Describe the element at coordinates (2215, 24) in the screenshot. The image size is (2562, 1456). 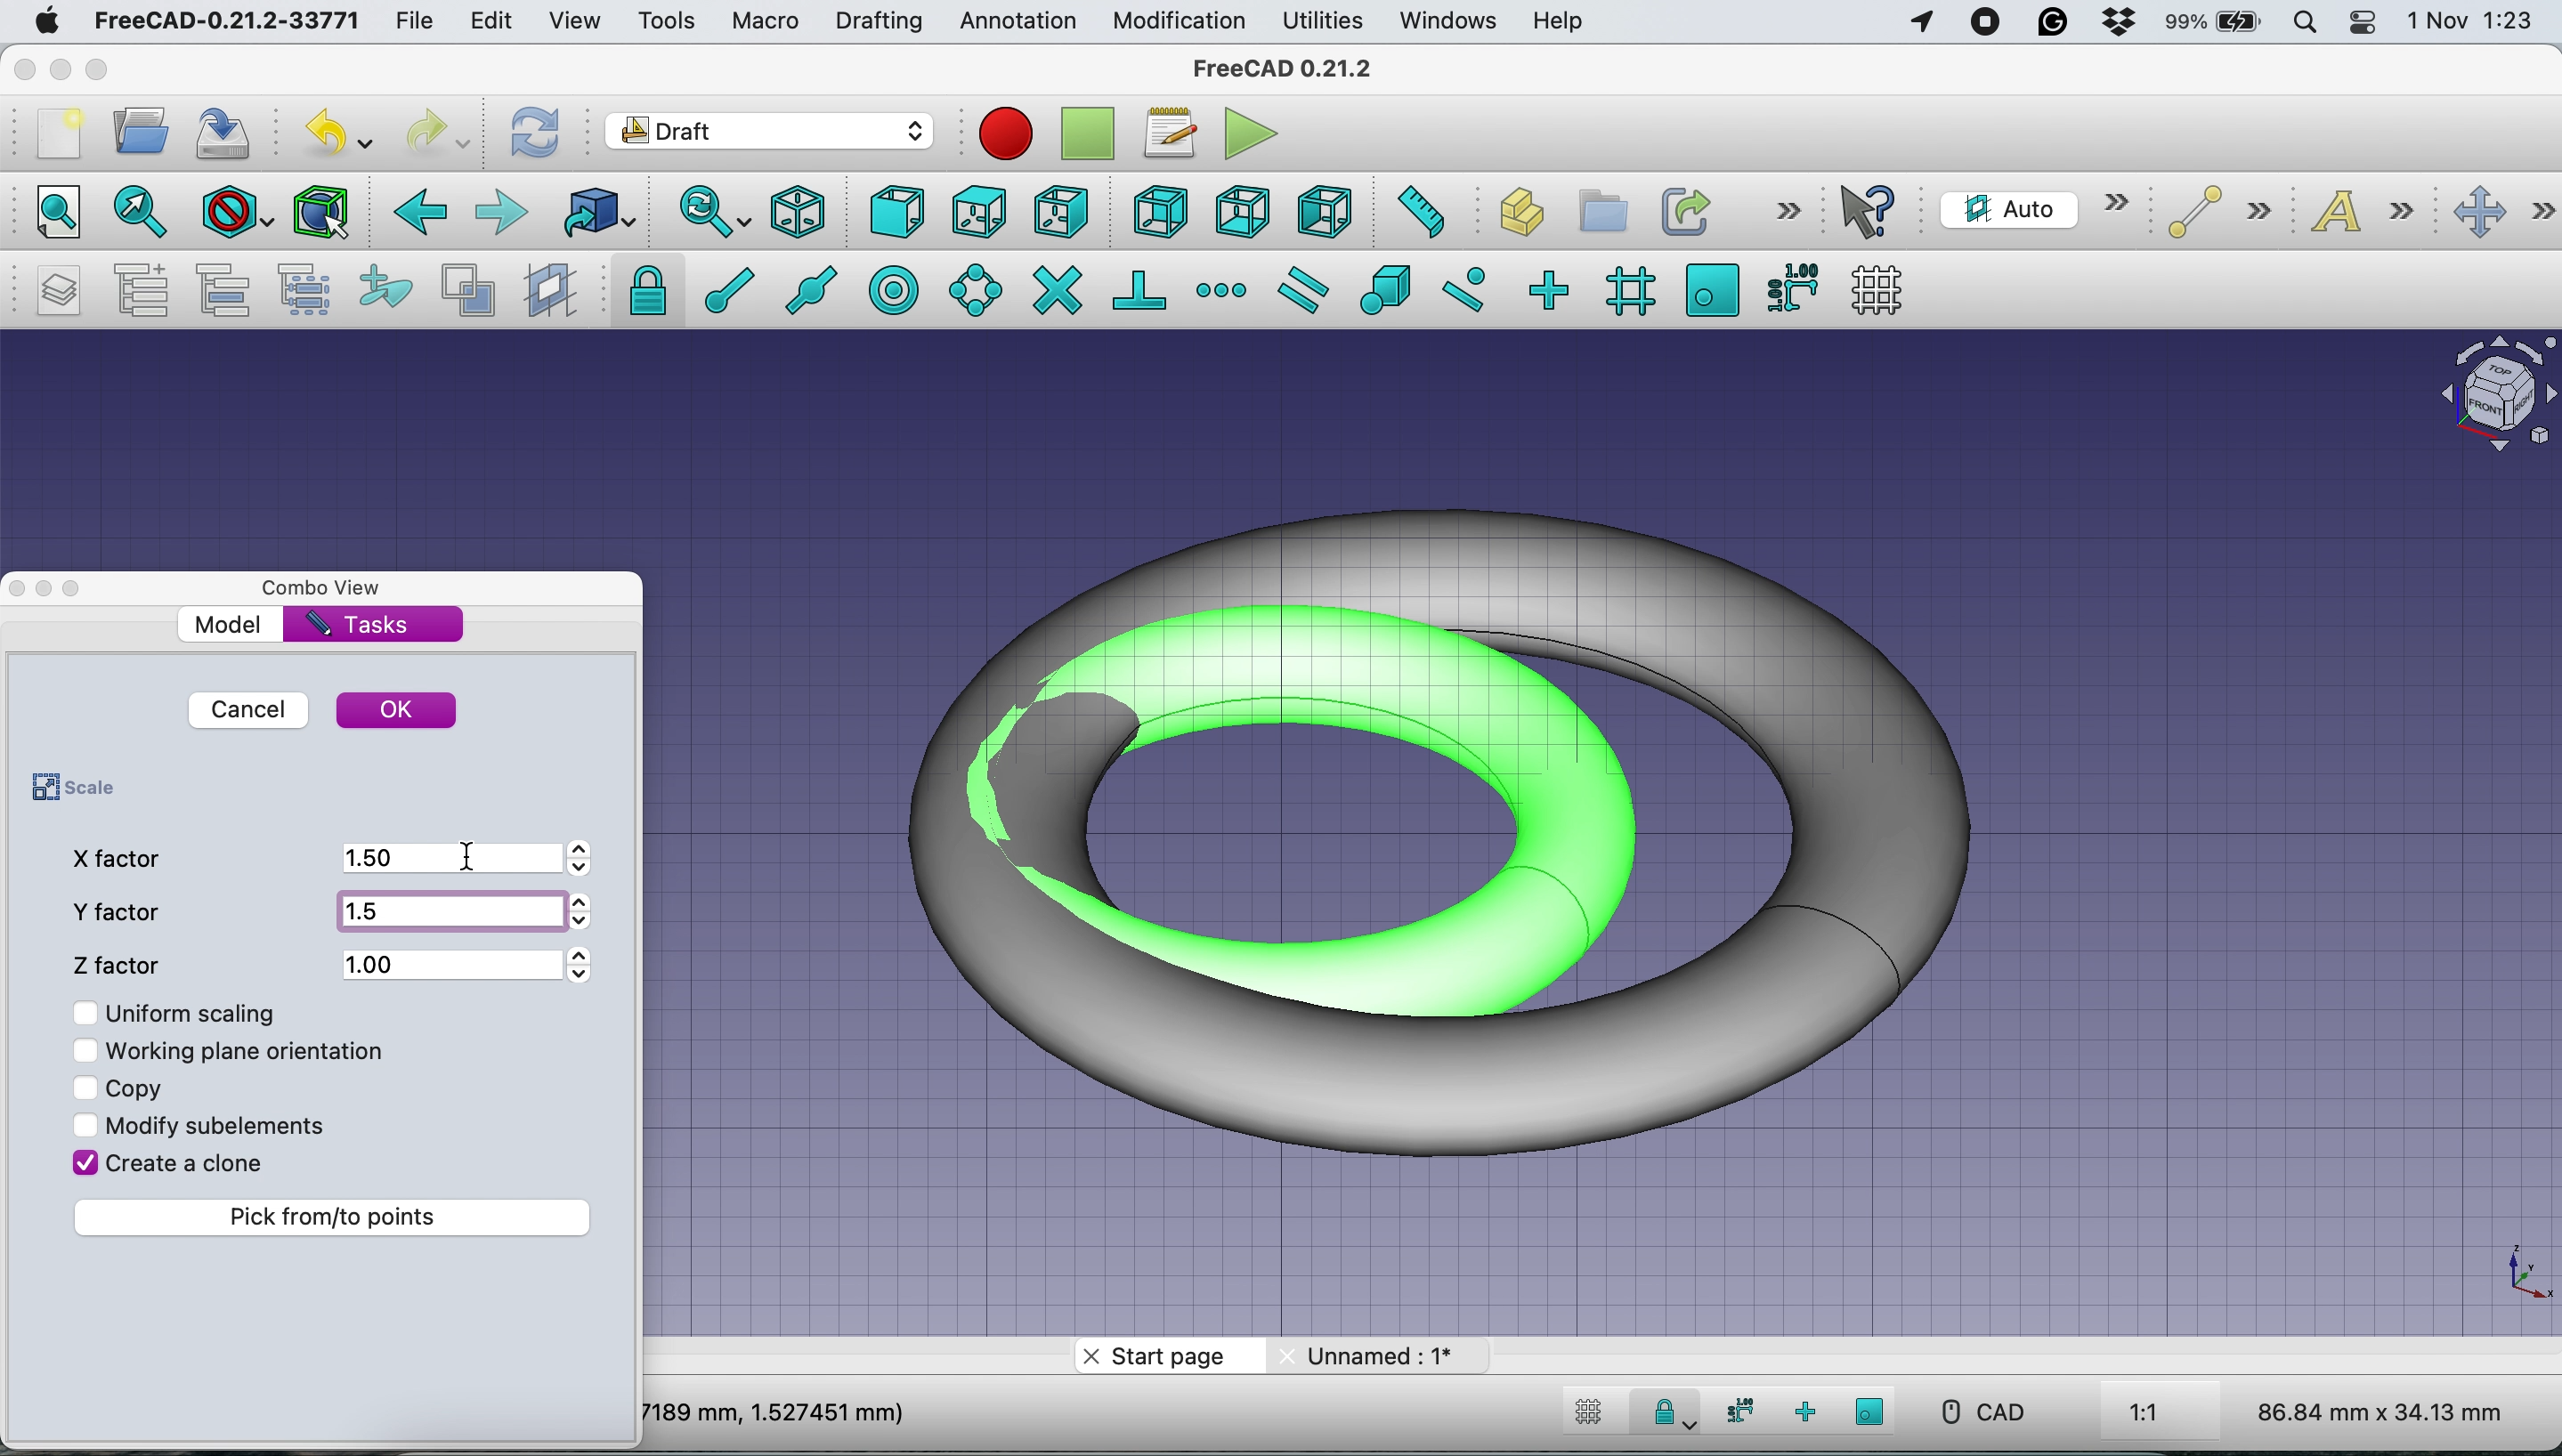
I see `battery` at that location.